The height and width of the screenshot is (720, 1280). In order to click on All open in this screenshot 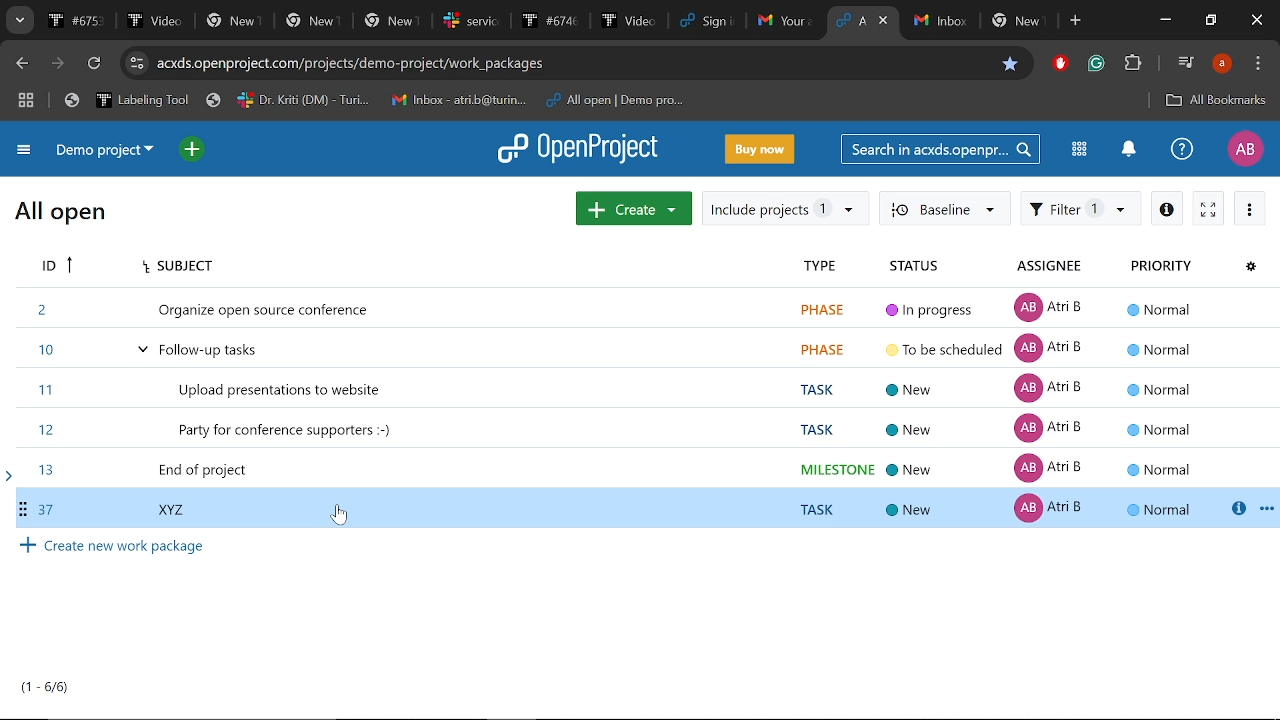, I will do `click(61, 215)`.